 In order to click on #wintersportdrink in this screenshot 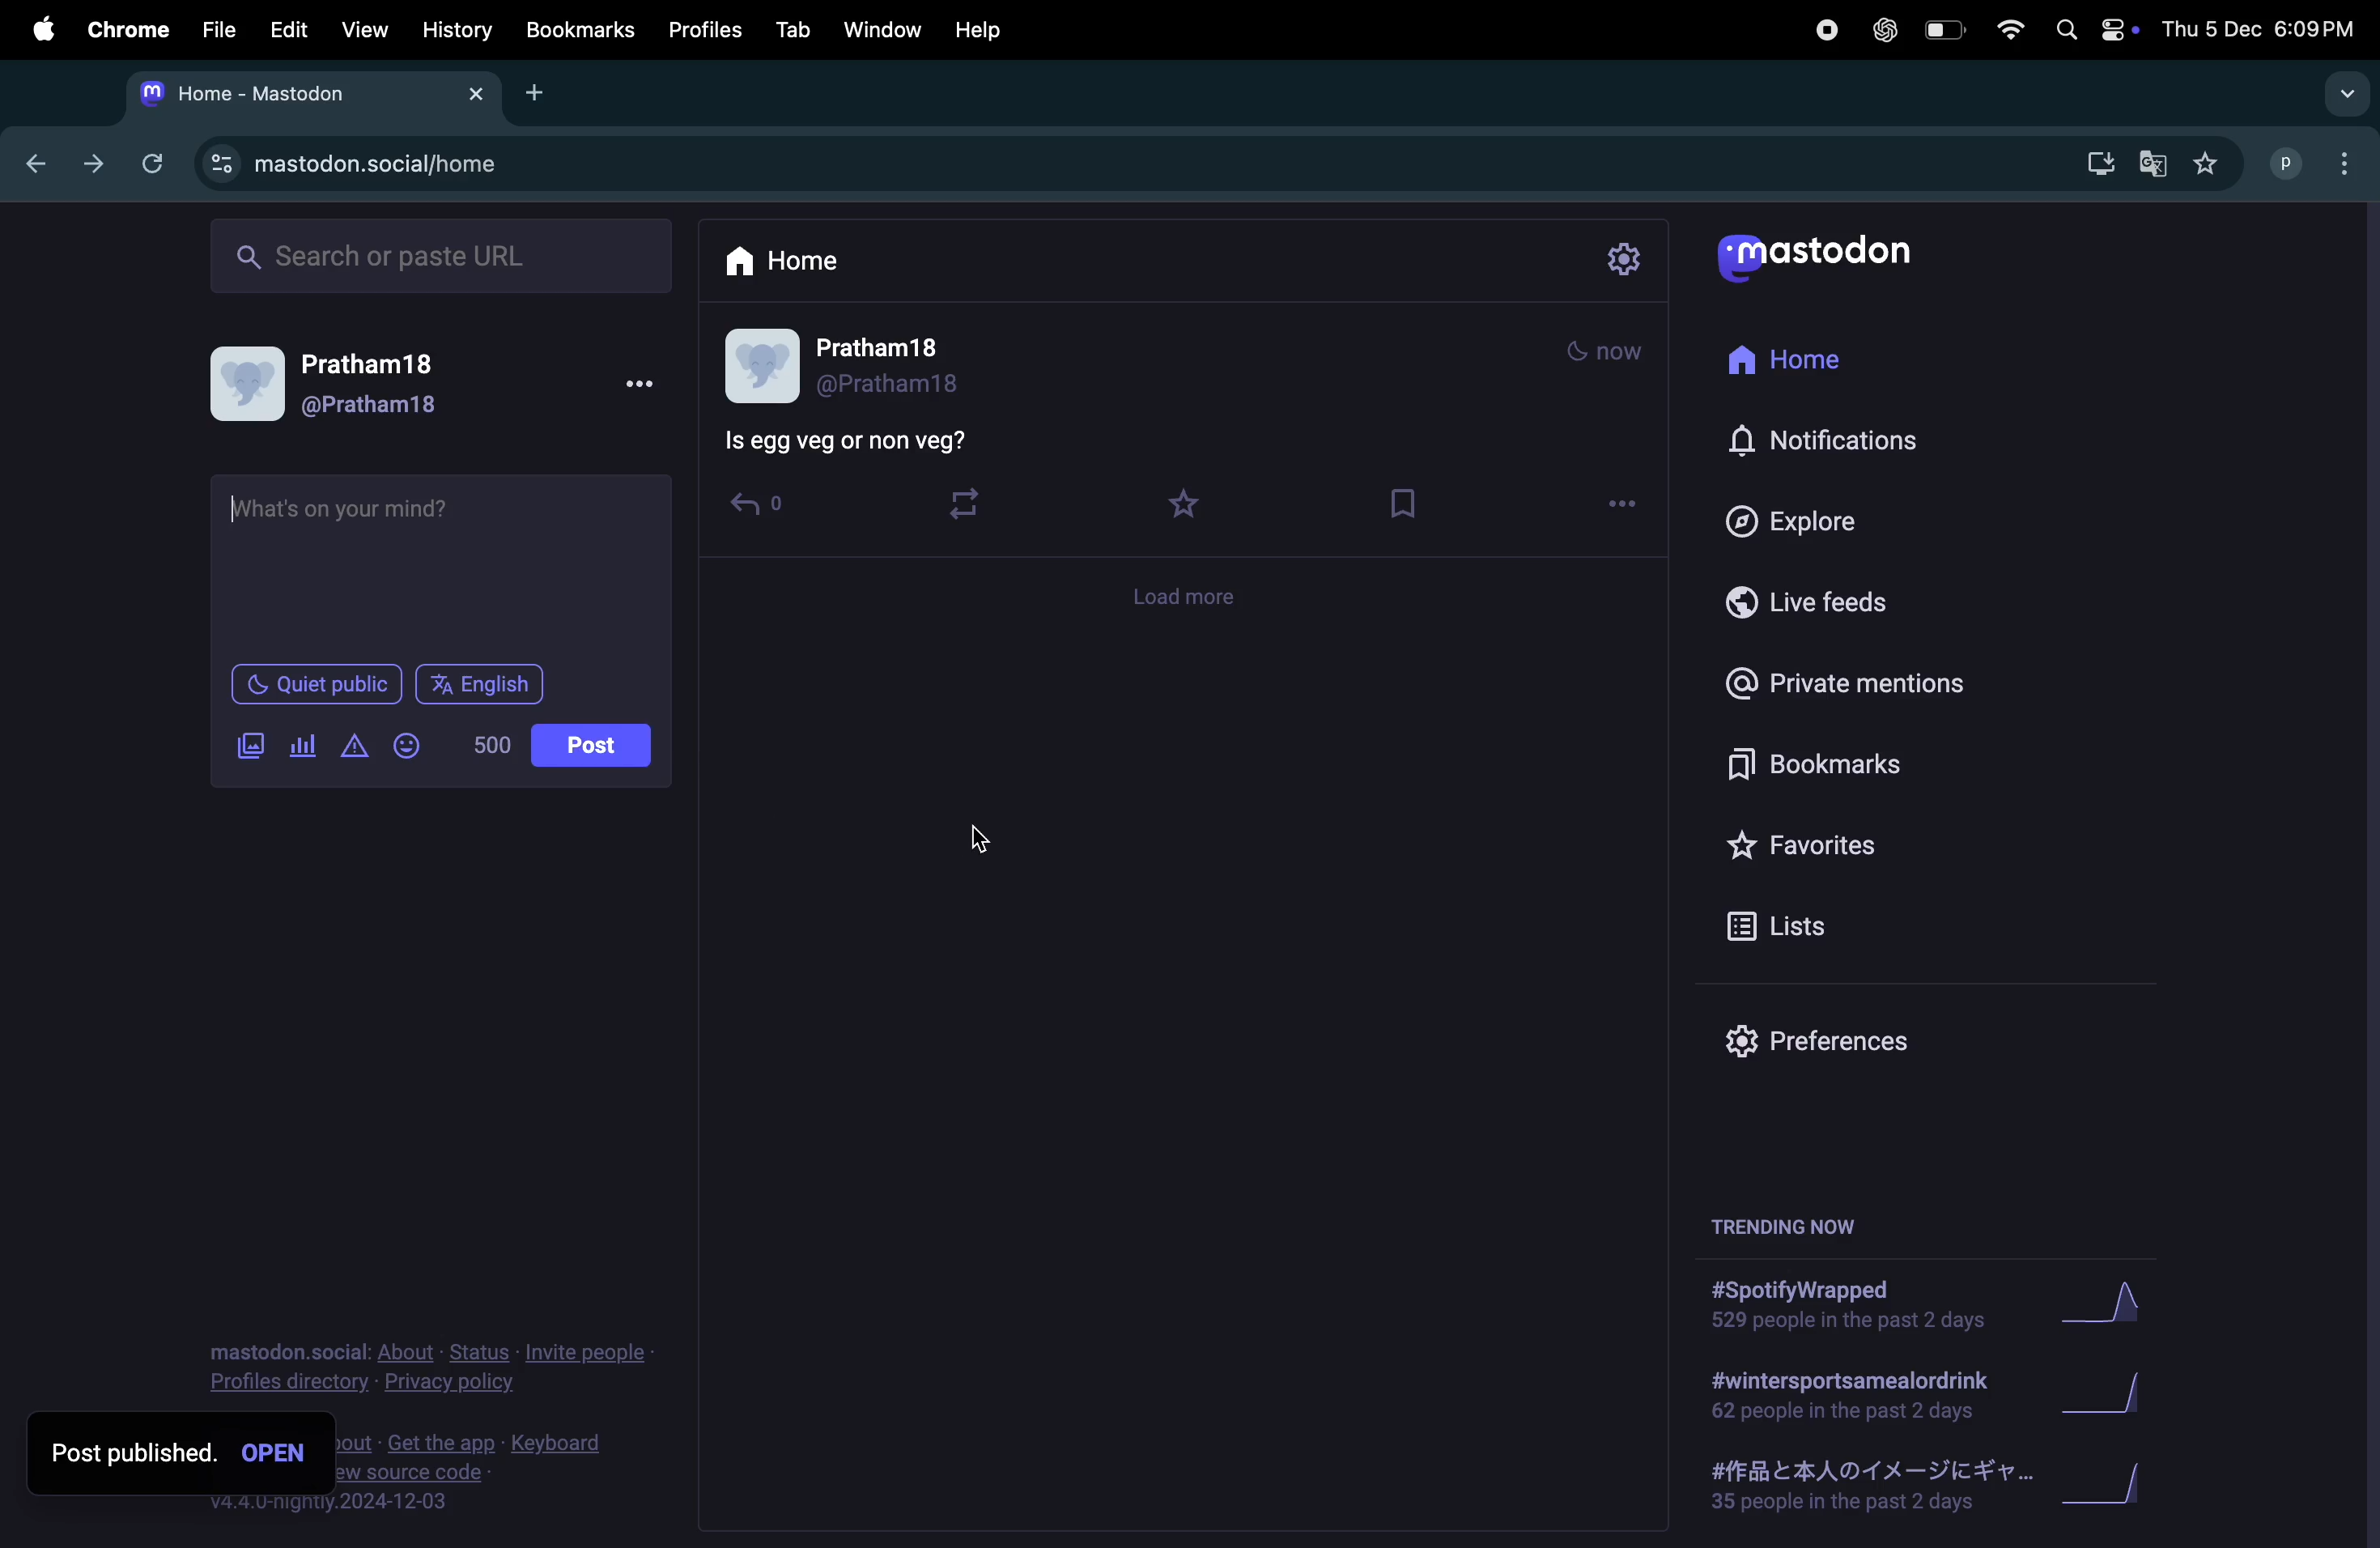, I will do `click(1851, 1395)`.